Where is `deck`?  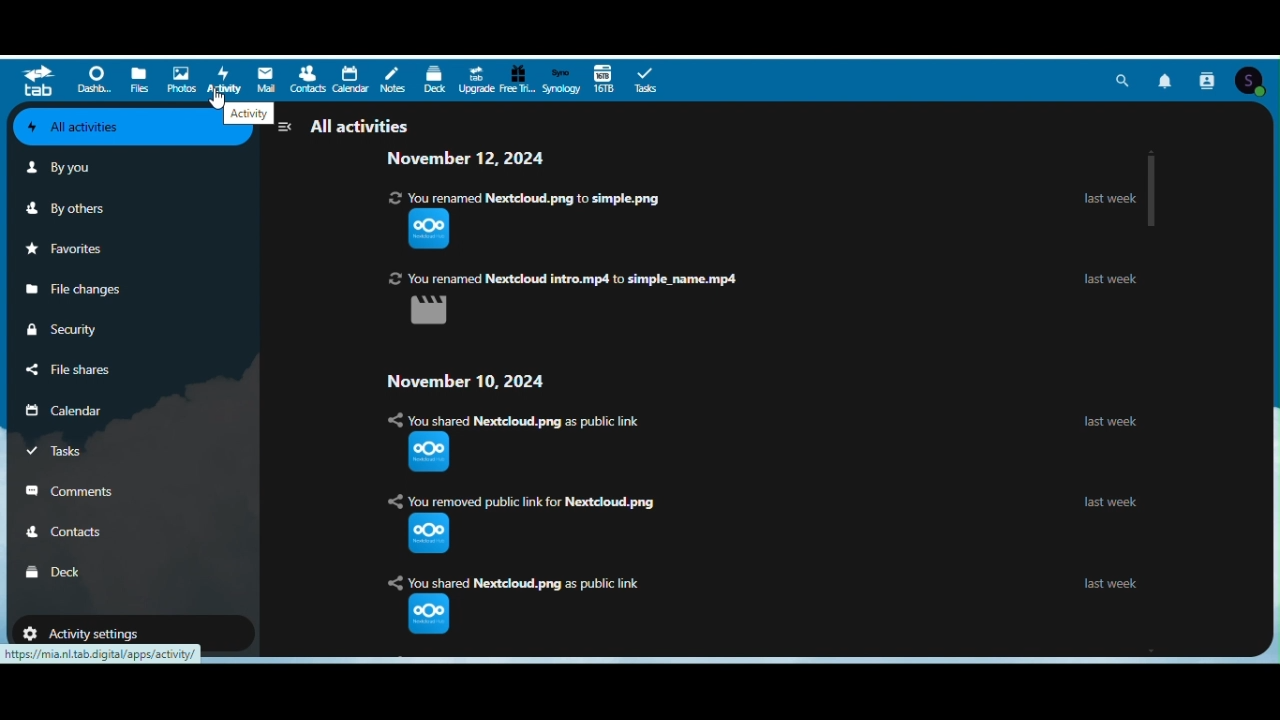
deck is located at coordinates (57, 570).